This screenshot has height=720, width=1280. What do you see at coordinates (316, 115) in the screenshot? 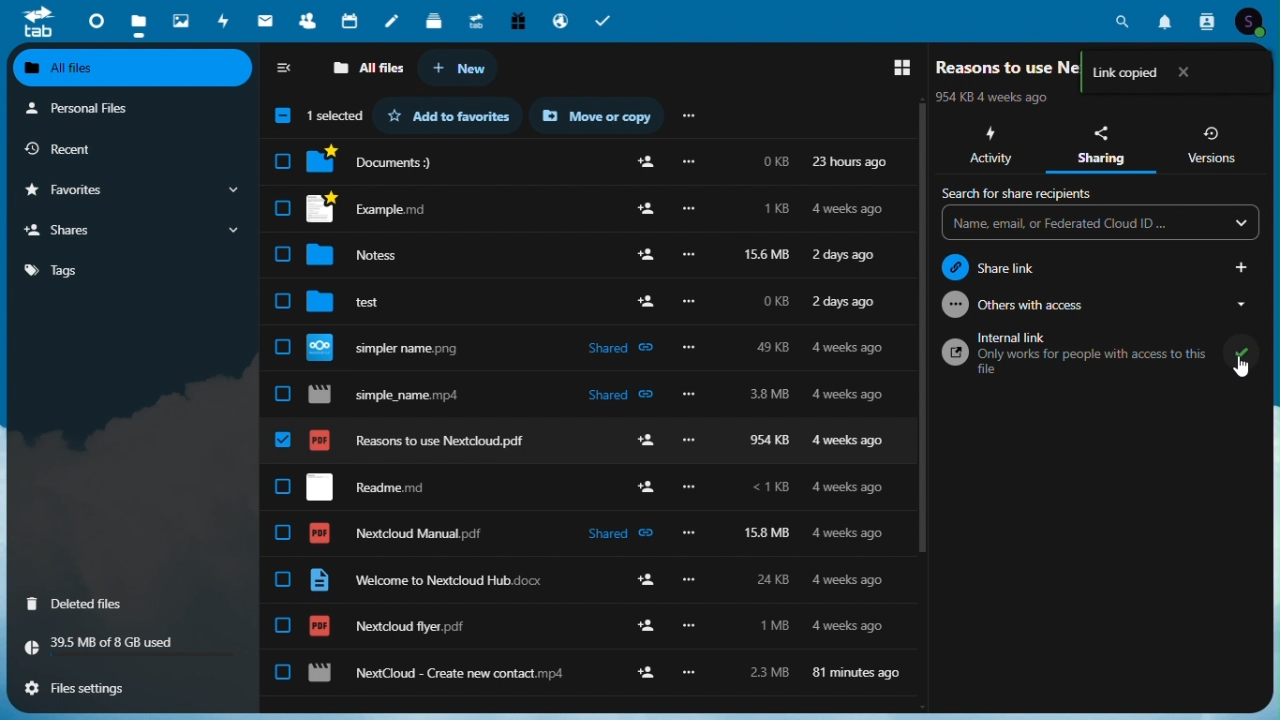
I see `selection box` at bounding box center [316, 115].